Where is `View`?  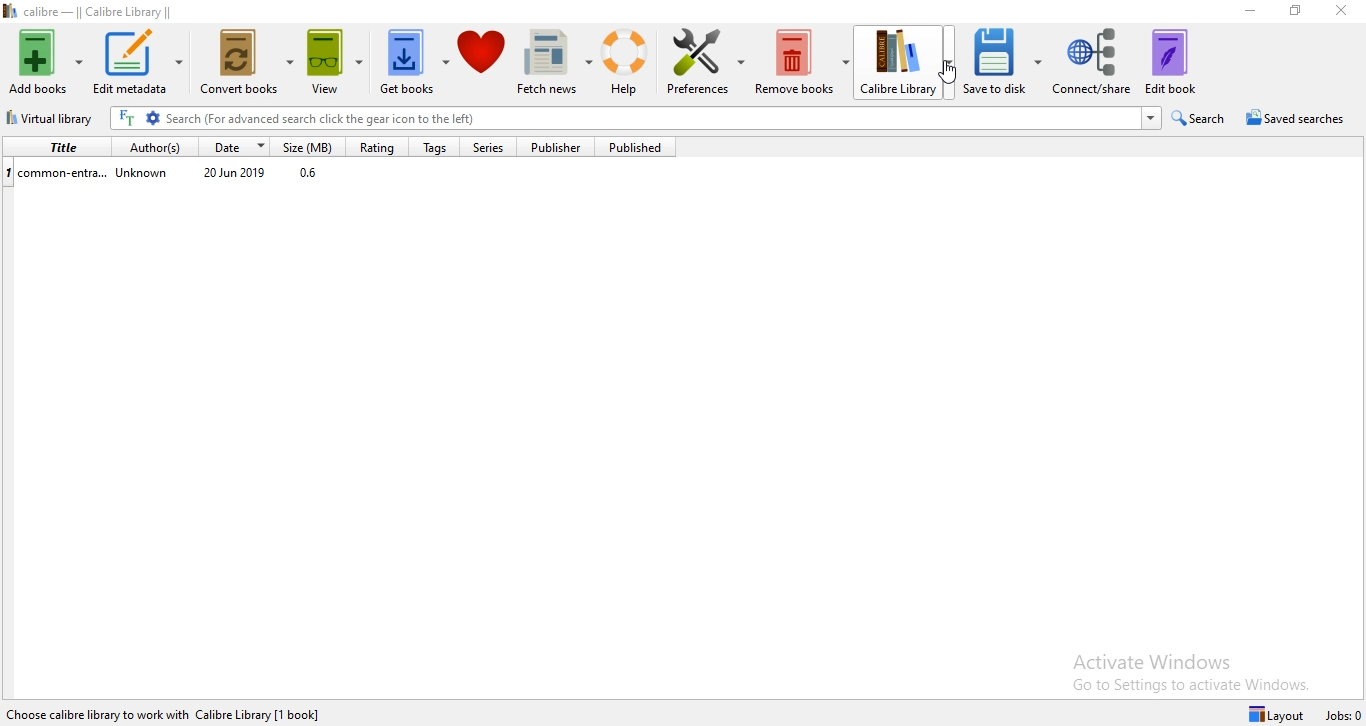
View is located at coordinates (340, 65).